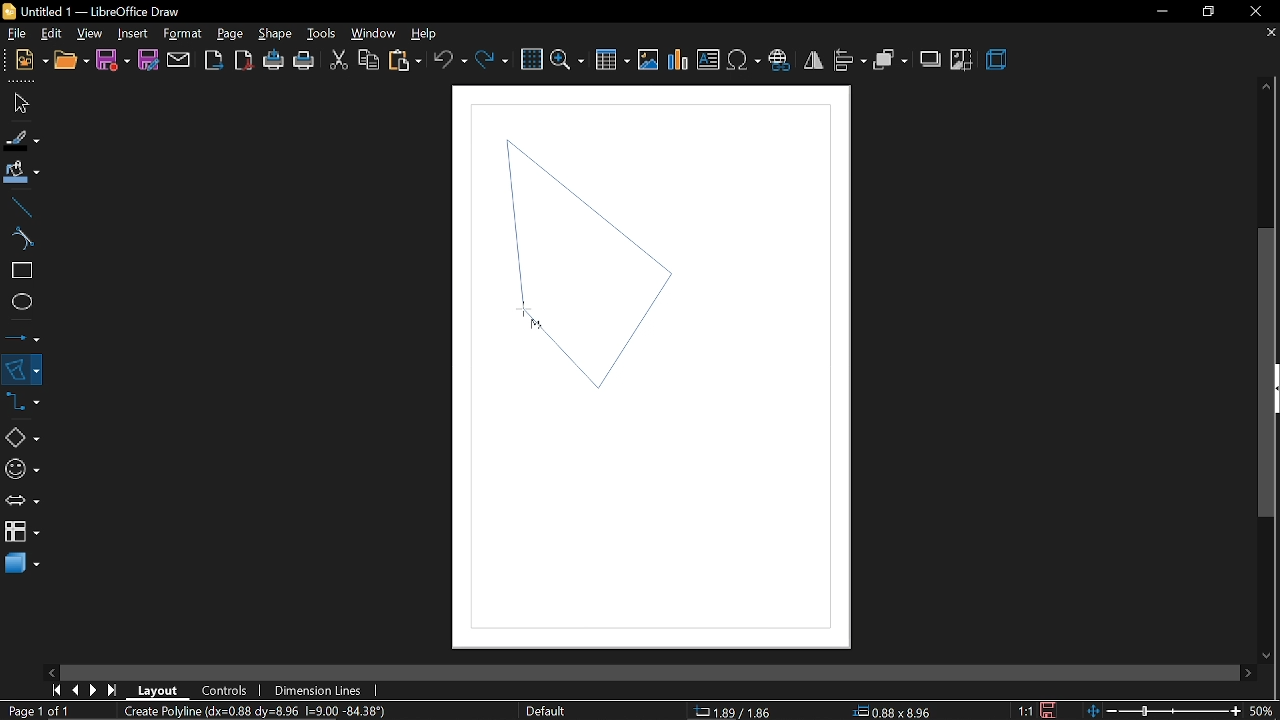 The width and height of the screenshot is (1280, 720). What do you see at coordinates (23, 407) in the screenshot?
I see `connectors` at bounding box center [23, 407].